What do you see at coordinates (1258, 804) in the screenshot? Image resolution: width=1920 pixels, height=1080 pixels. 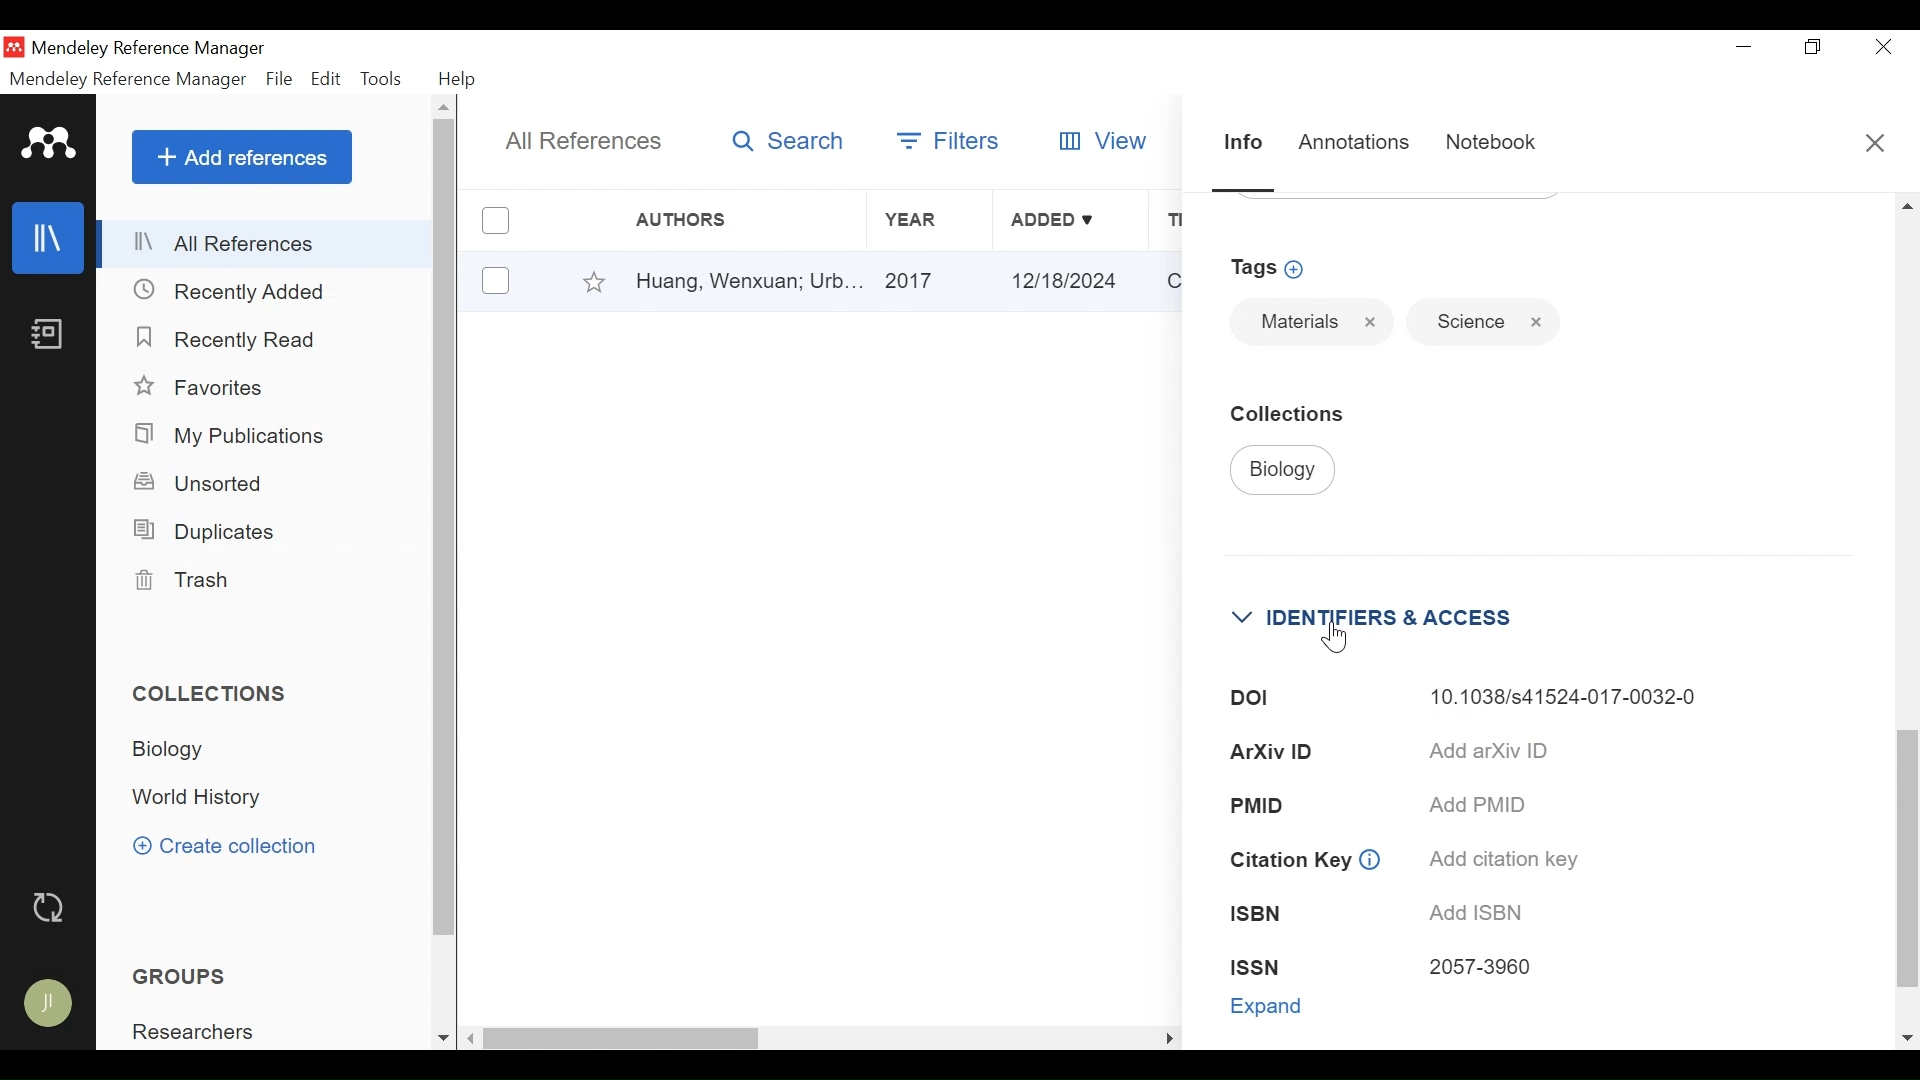 I see `PMID` at bounding box center [1258, 804].